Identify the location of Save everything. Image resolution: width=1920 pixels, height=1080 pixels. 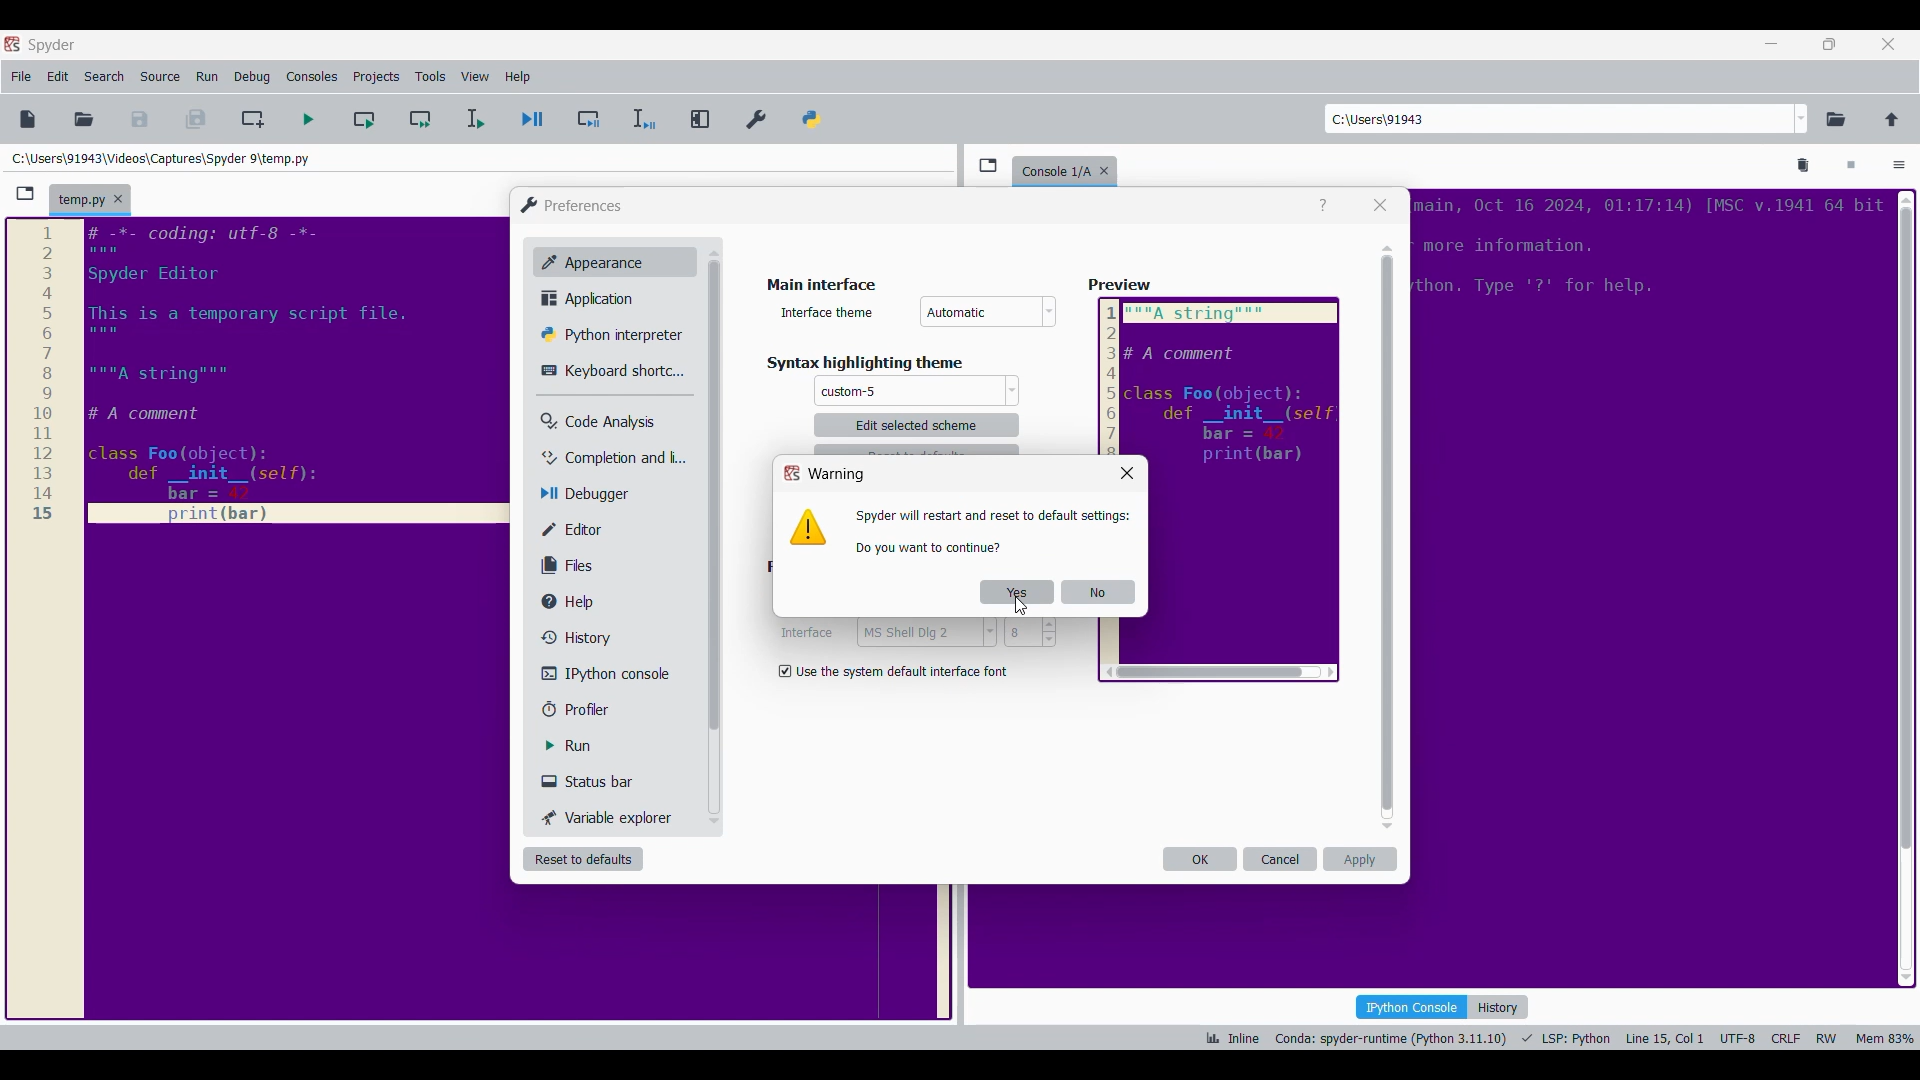
(196, 119).